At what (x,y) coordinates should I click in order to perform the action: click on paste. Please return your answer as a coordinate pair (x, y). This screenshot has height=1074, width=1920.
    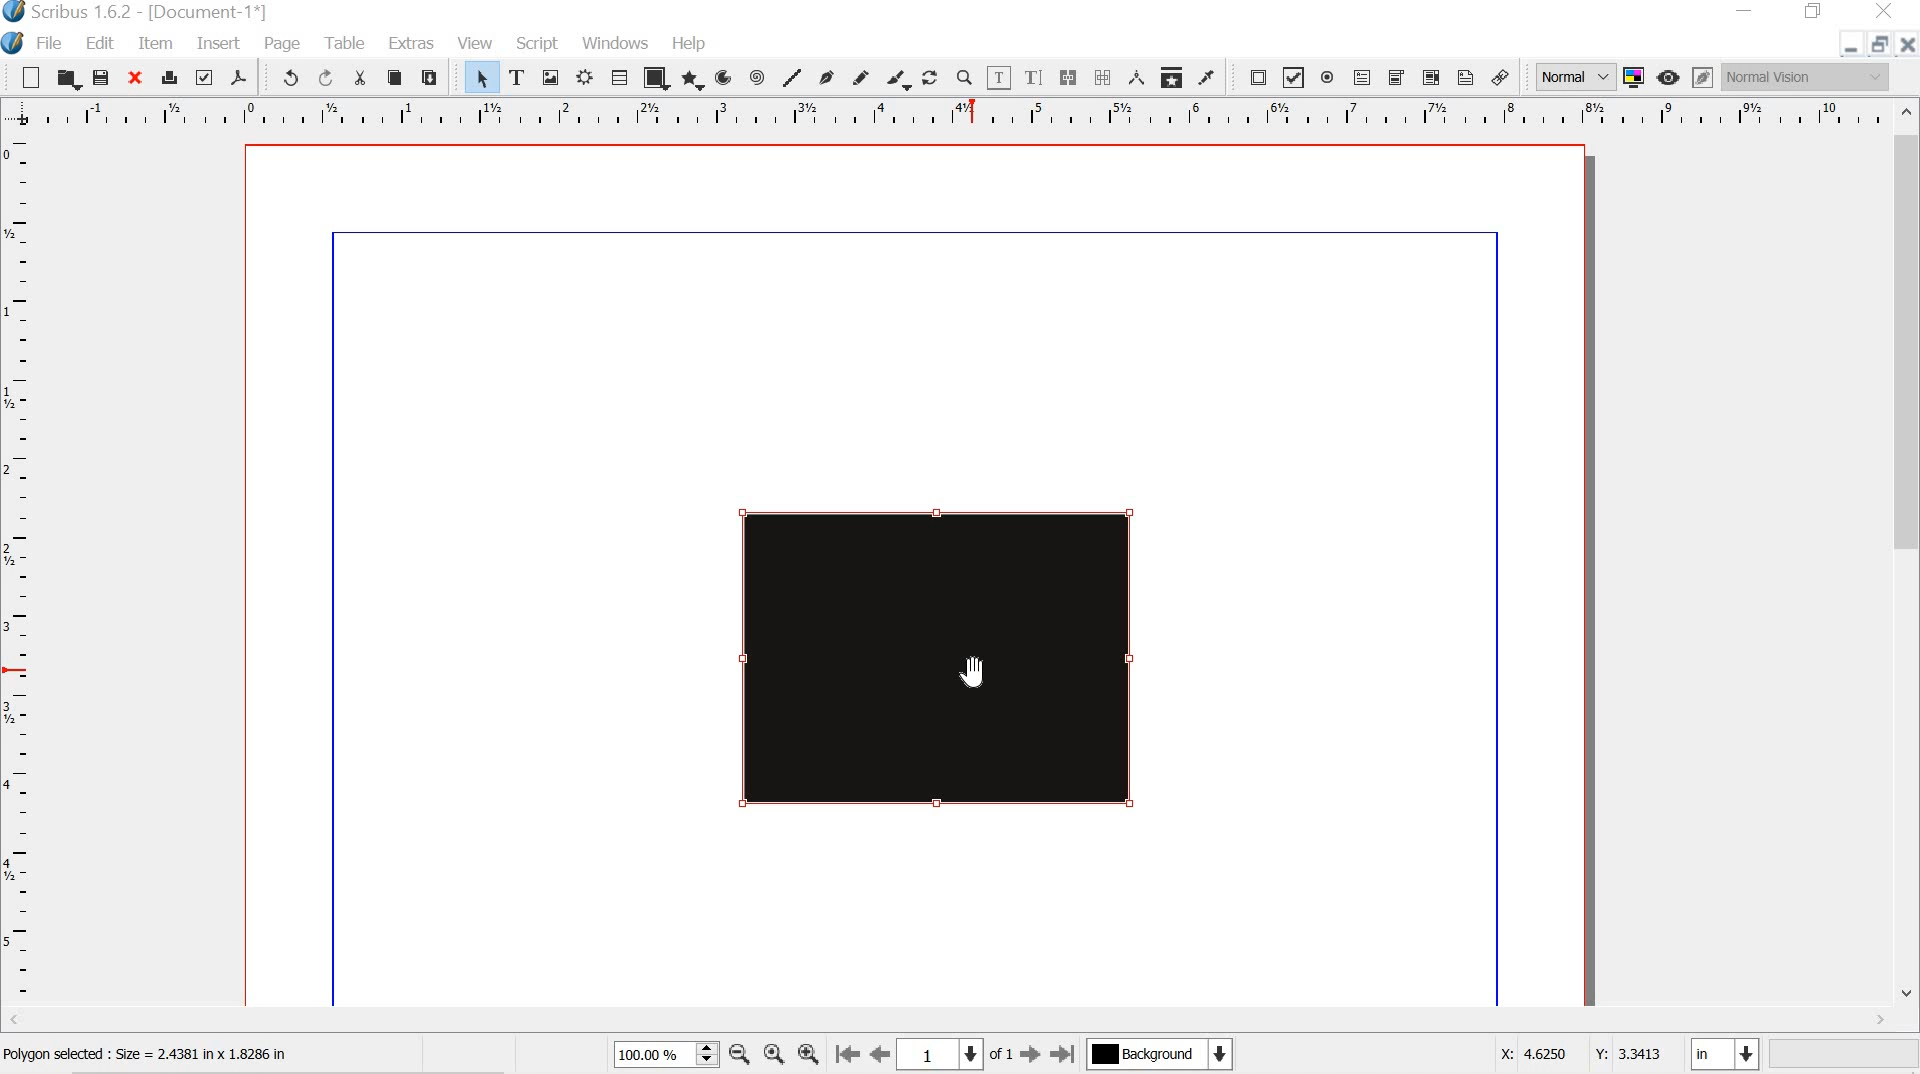
    Looking at the image, I should click on (436, 78).